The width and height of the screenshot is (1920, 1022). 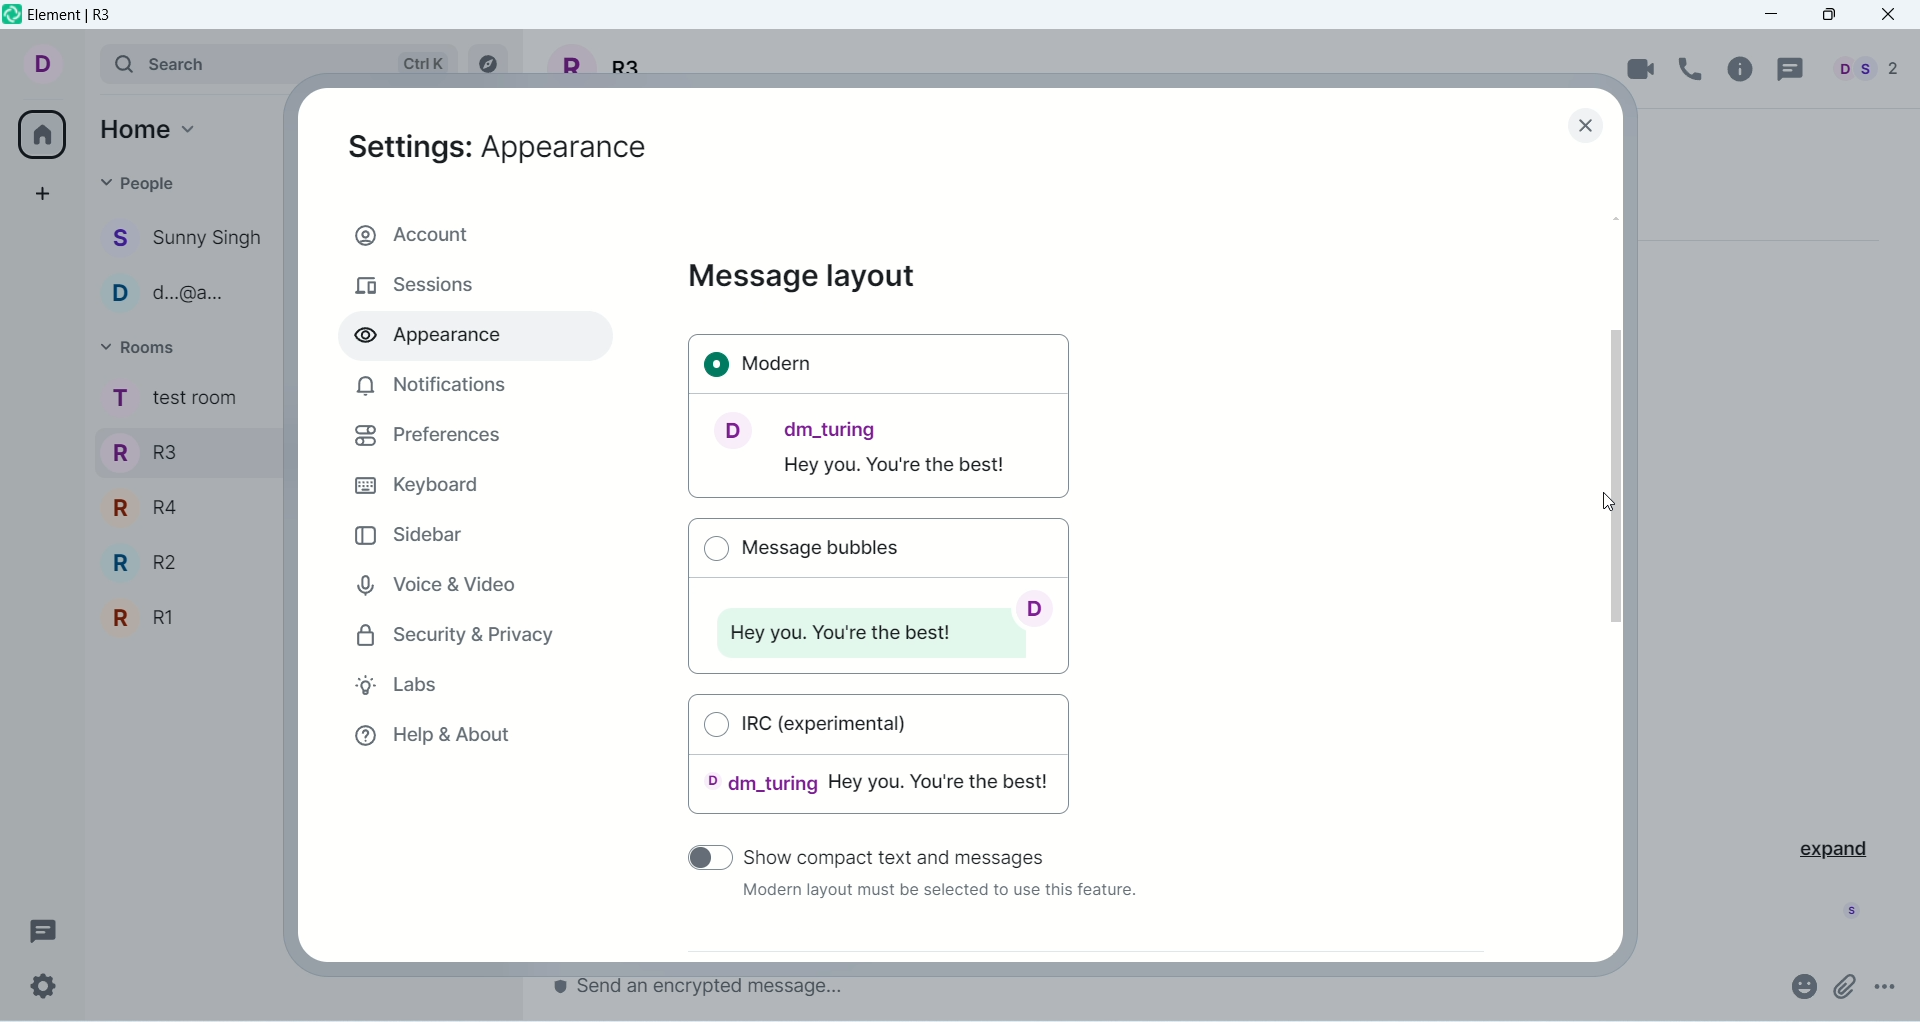 What do you see at coordinates (1603, 505) in the screenshot?
I see `cursor` at bounding box center [1603, 505].